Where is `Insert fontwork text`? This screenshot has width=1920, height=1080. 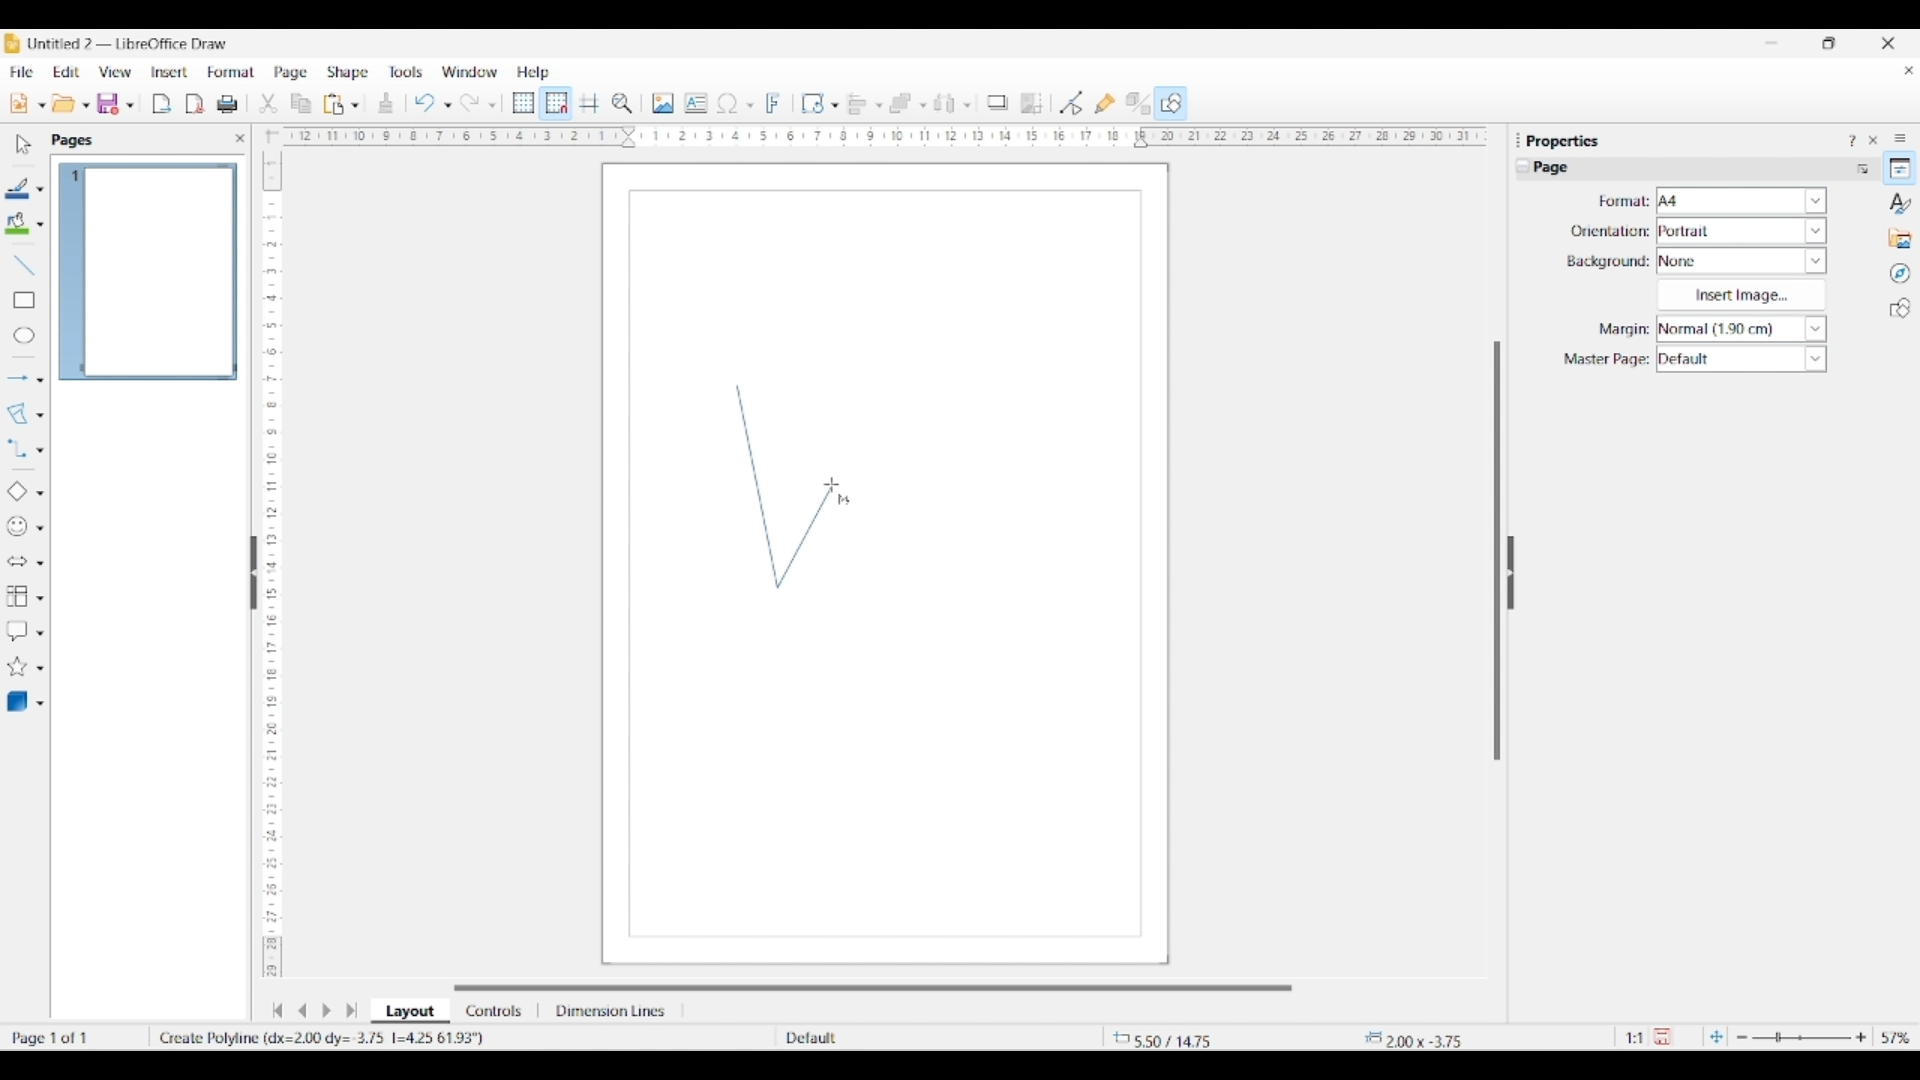 Insert fontwork text is located at coordinates (774, 103).